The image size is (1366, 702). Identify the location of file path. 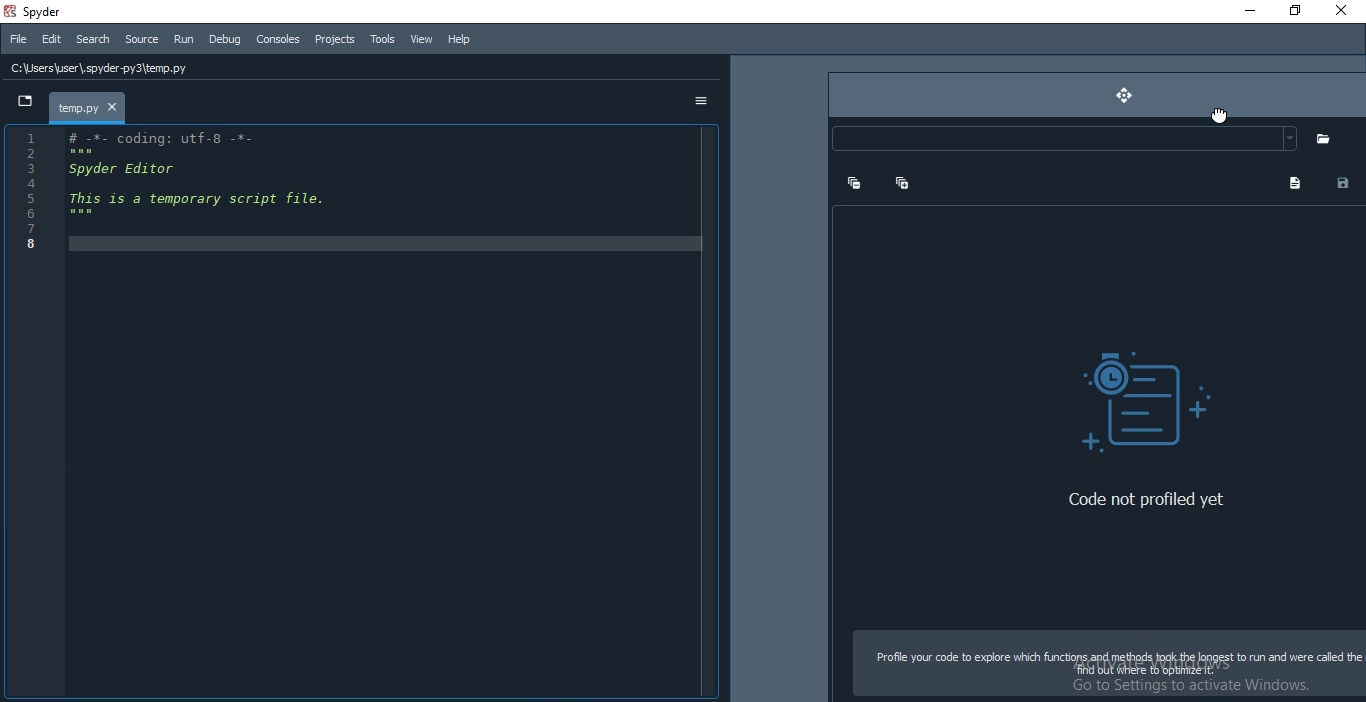
(367, 68).